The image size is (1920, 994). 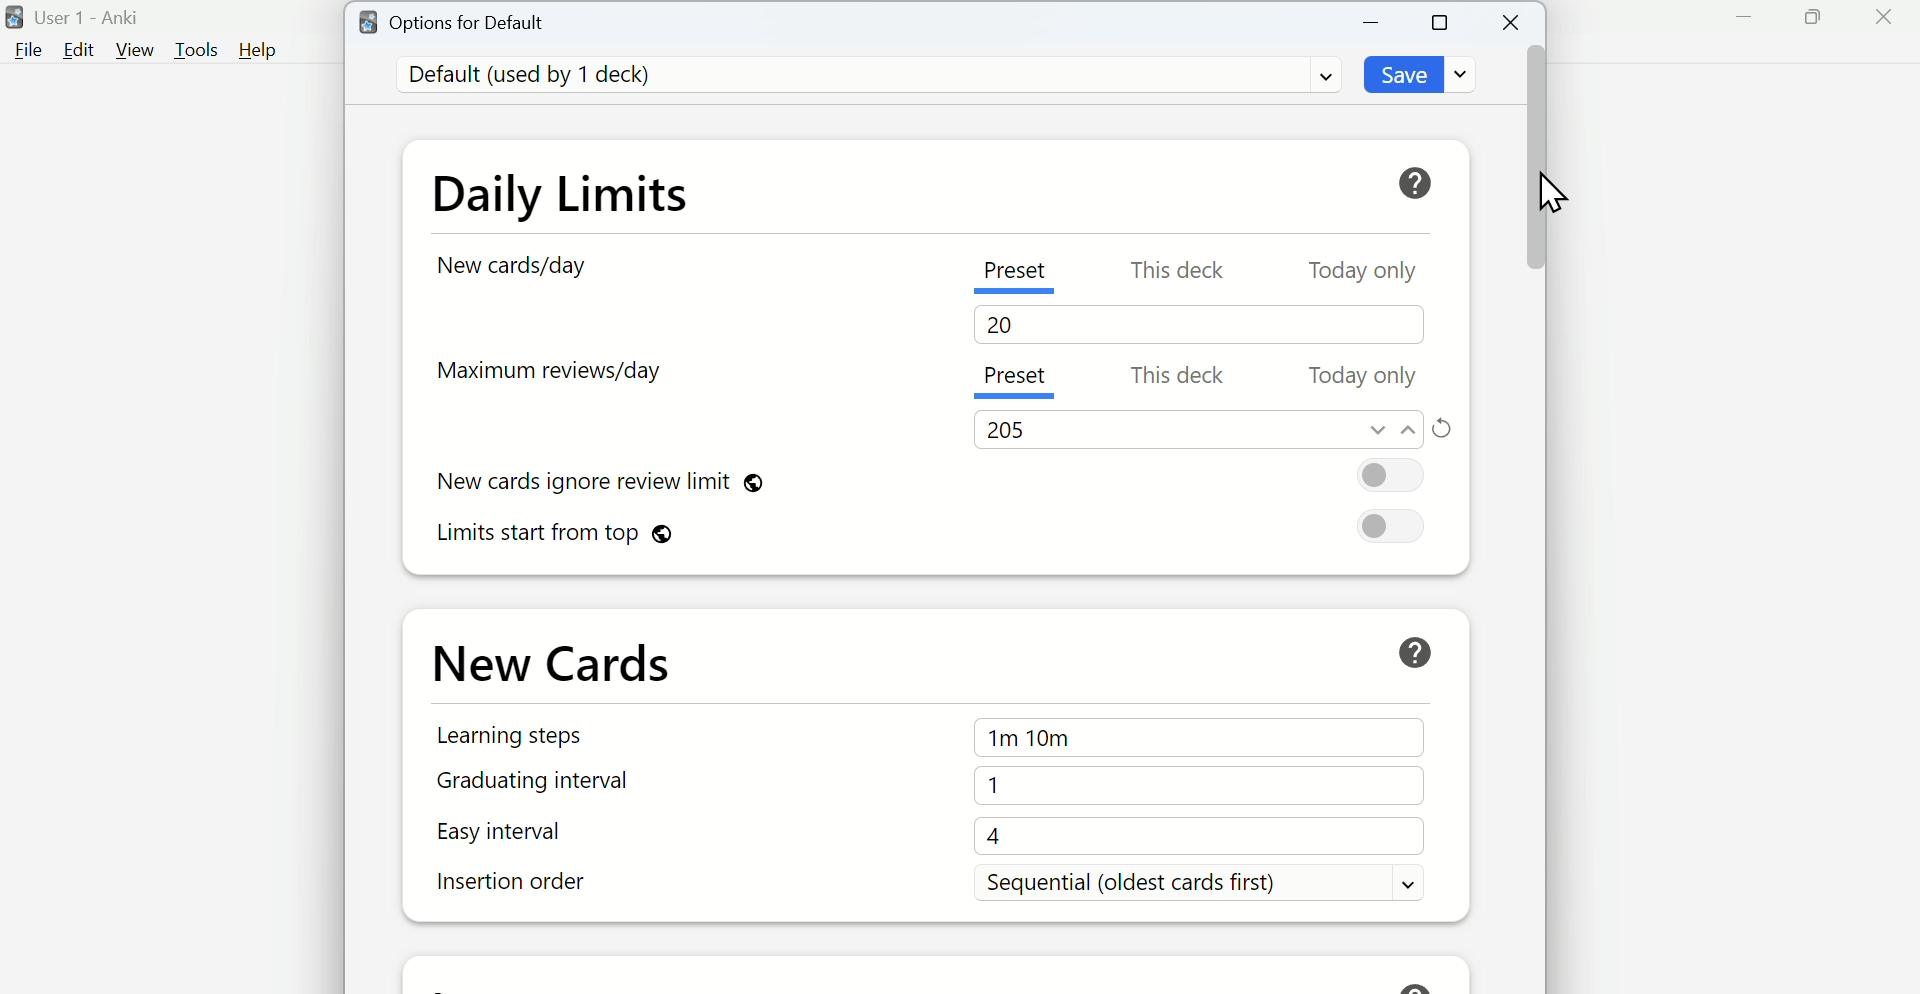 I want to click on Refresh, so click(x=1443, y=428).